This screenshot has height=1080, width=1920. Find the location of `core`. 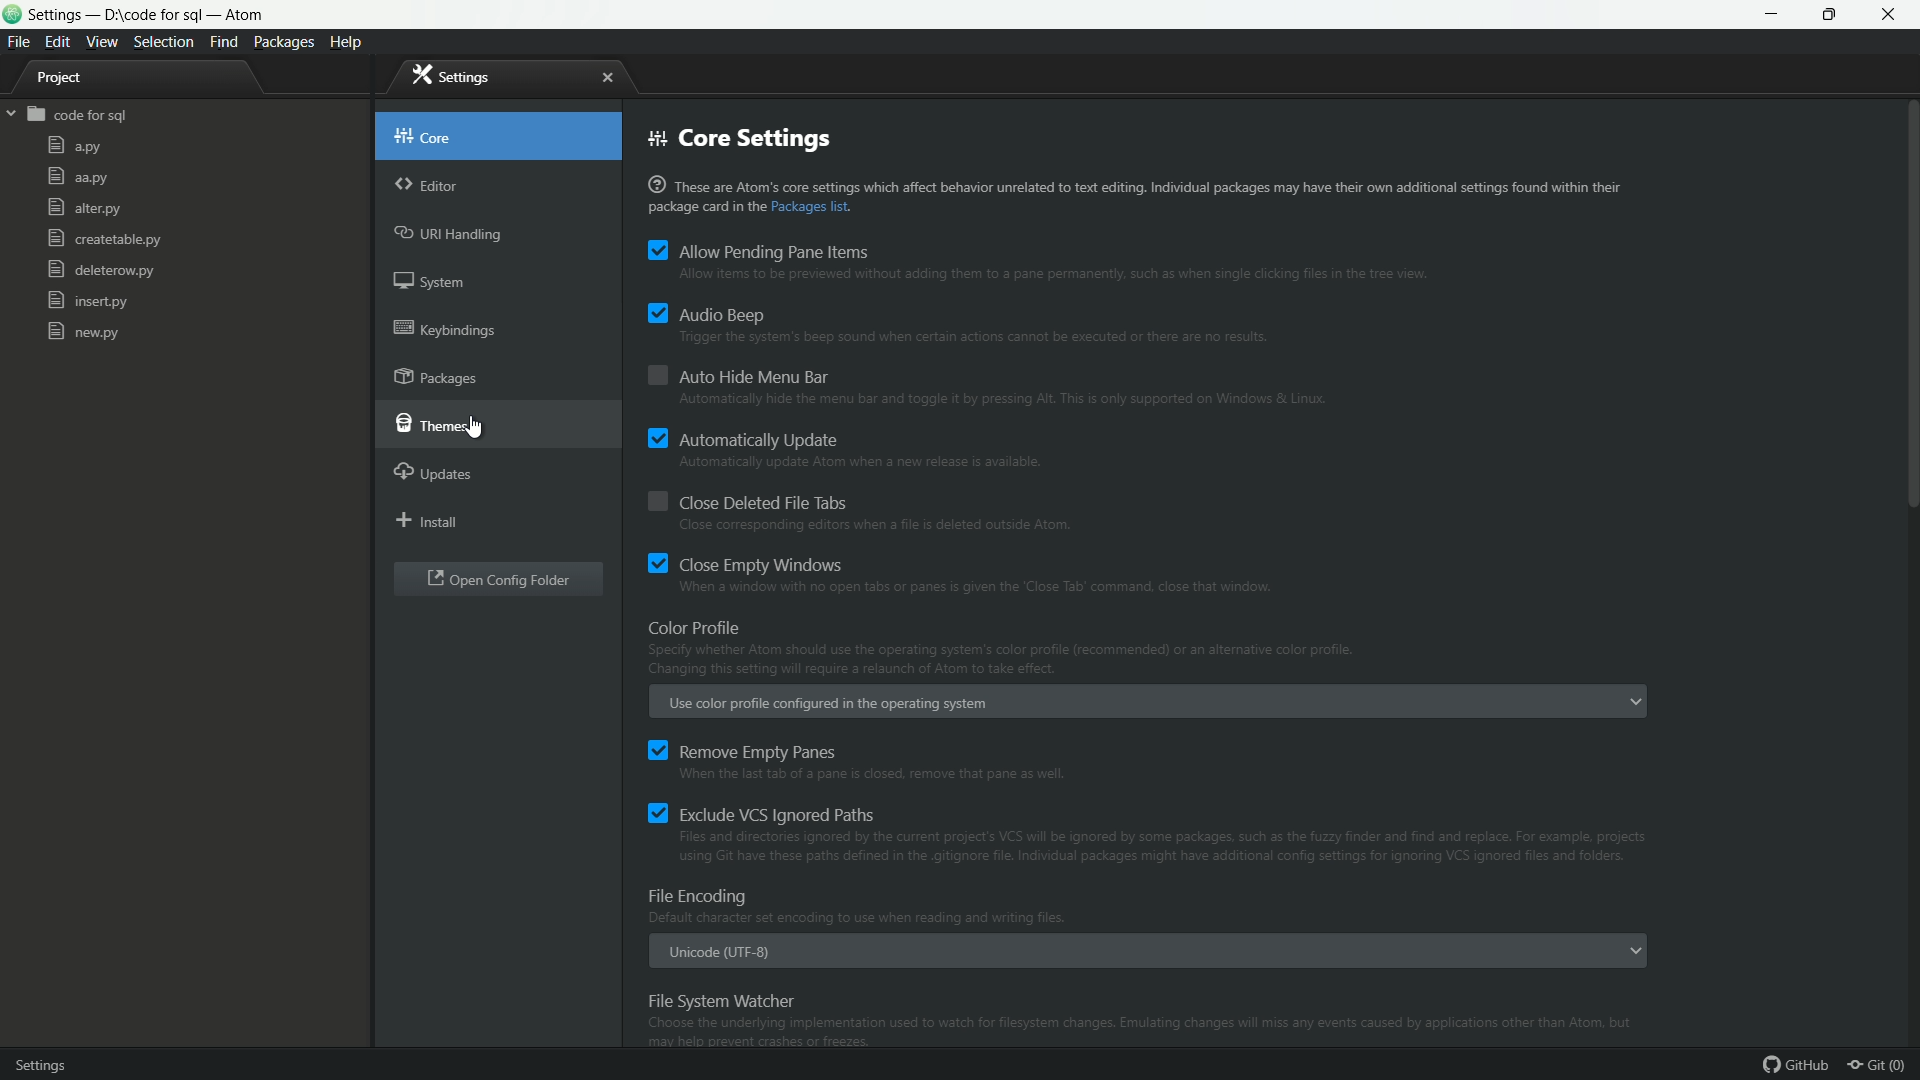

core is located at coordinates (424, 133).